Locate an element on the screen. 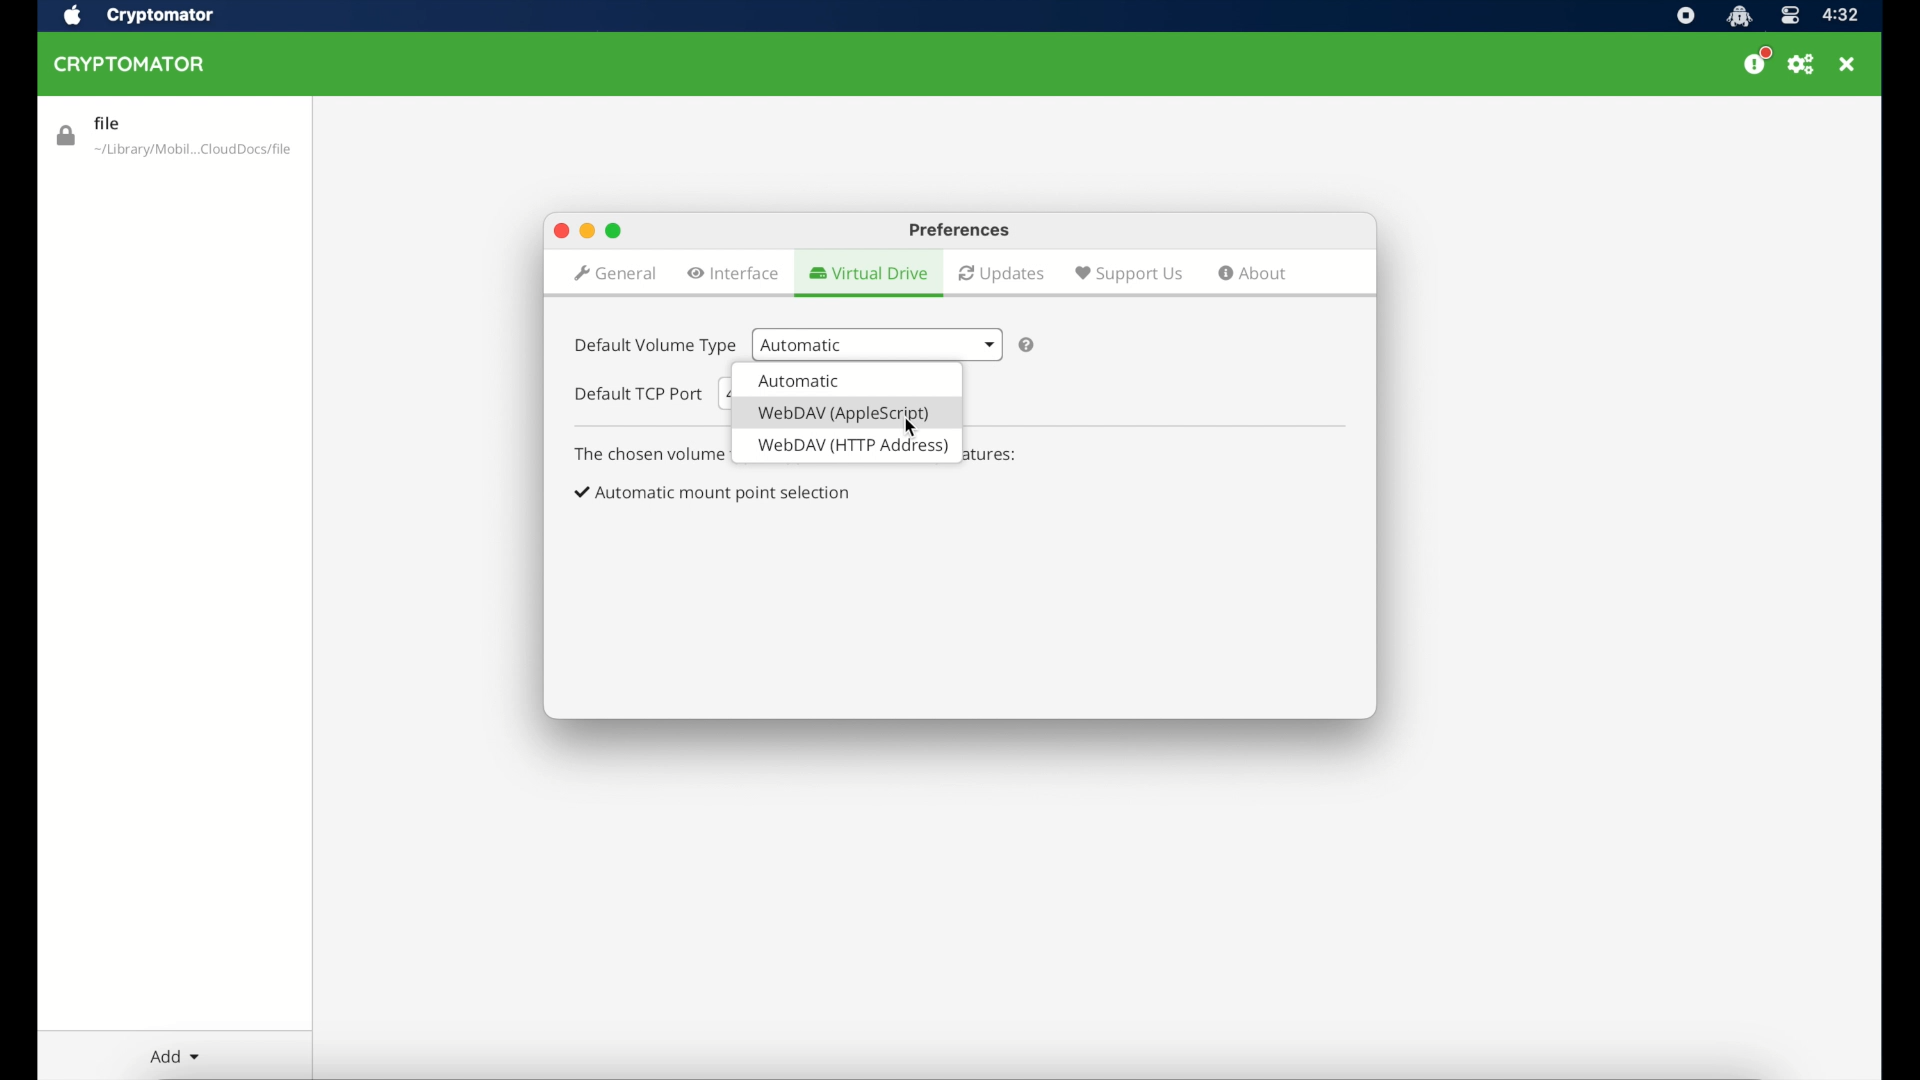 The height and width of the screenshot is (1080, 1920). about is located at coordinates (1253, 273).